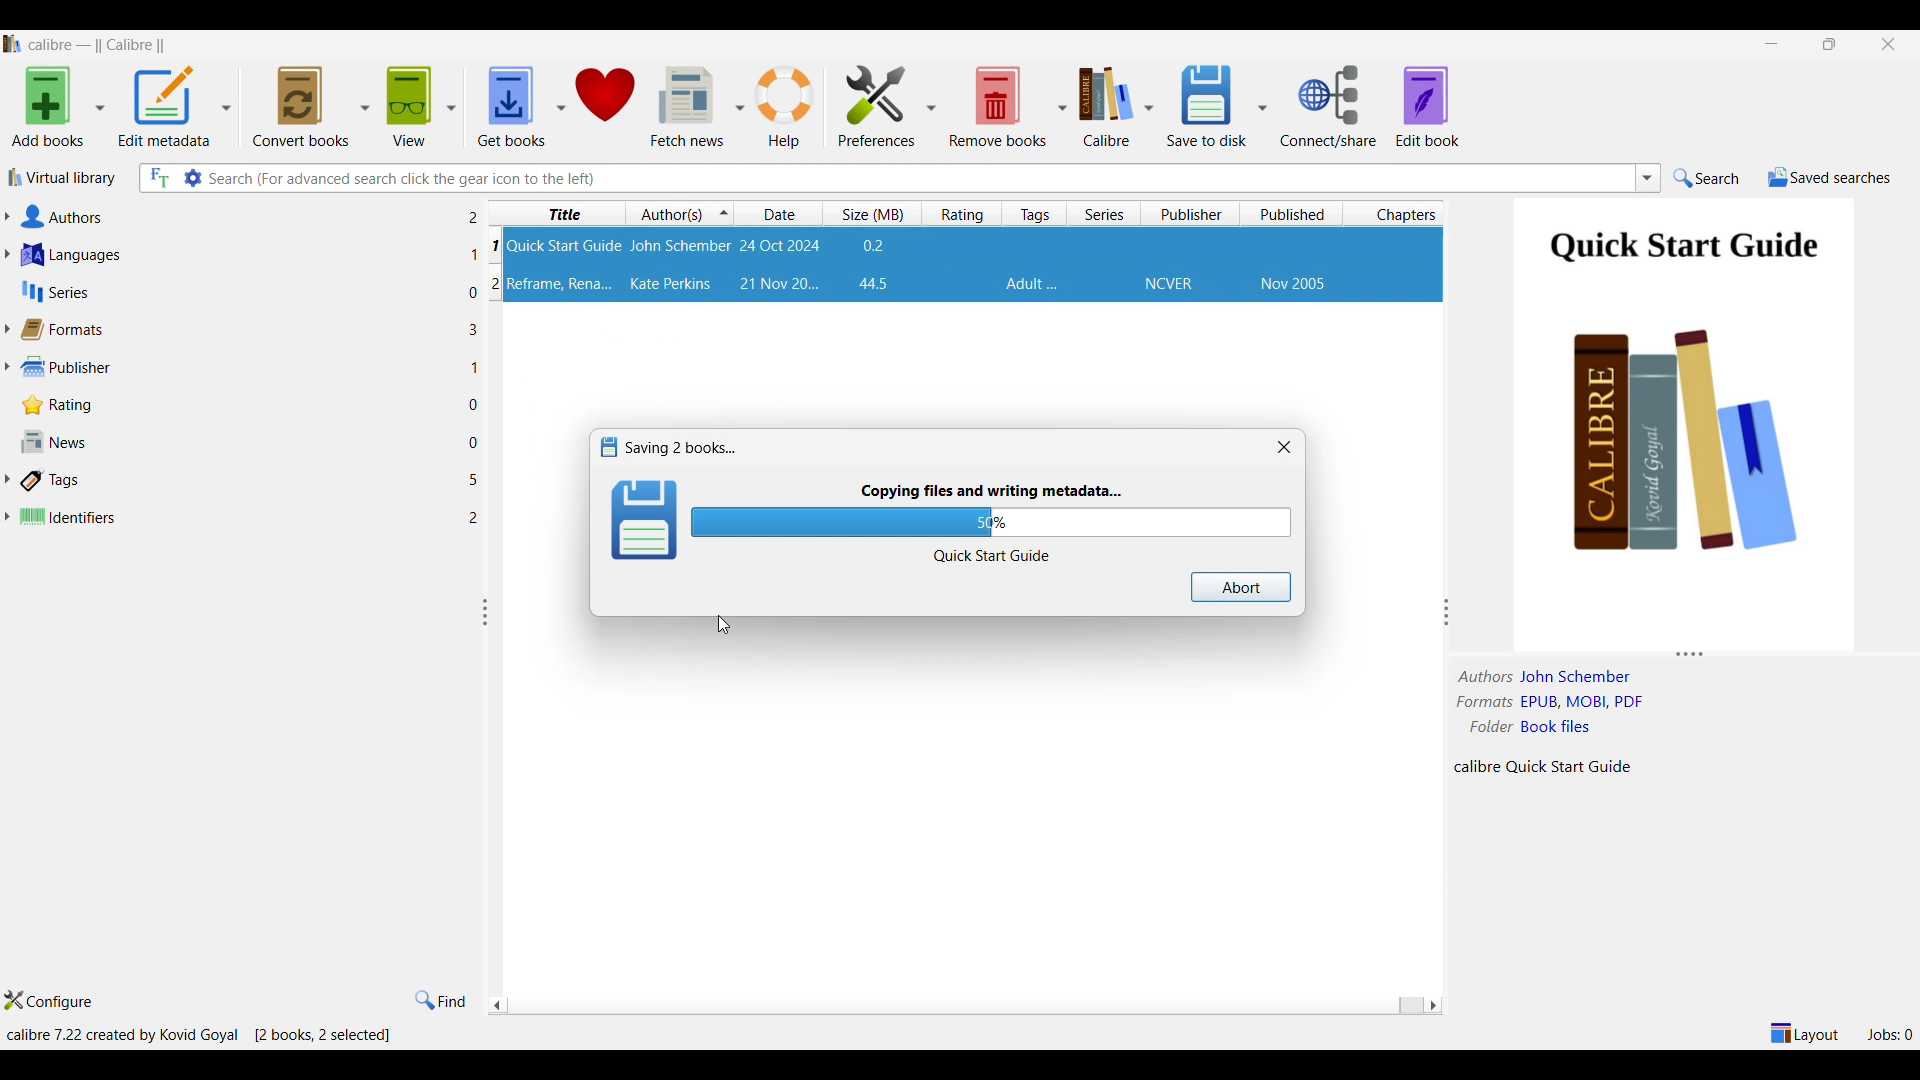  What do you see at coordinates (57, 106) in the screenshot?
I see `Add book options` at bounding box center [57, 106].